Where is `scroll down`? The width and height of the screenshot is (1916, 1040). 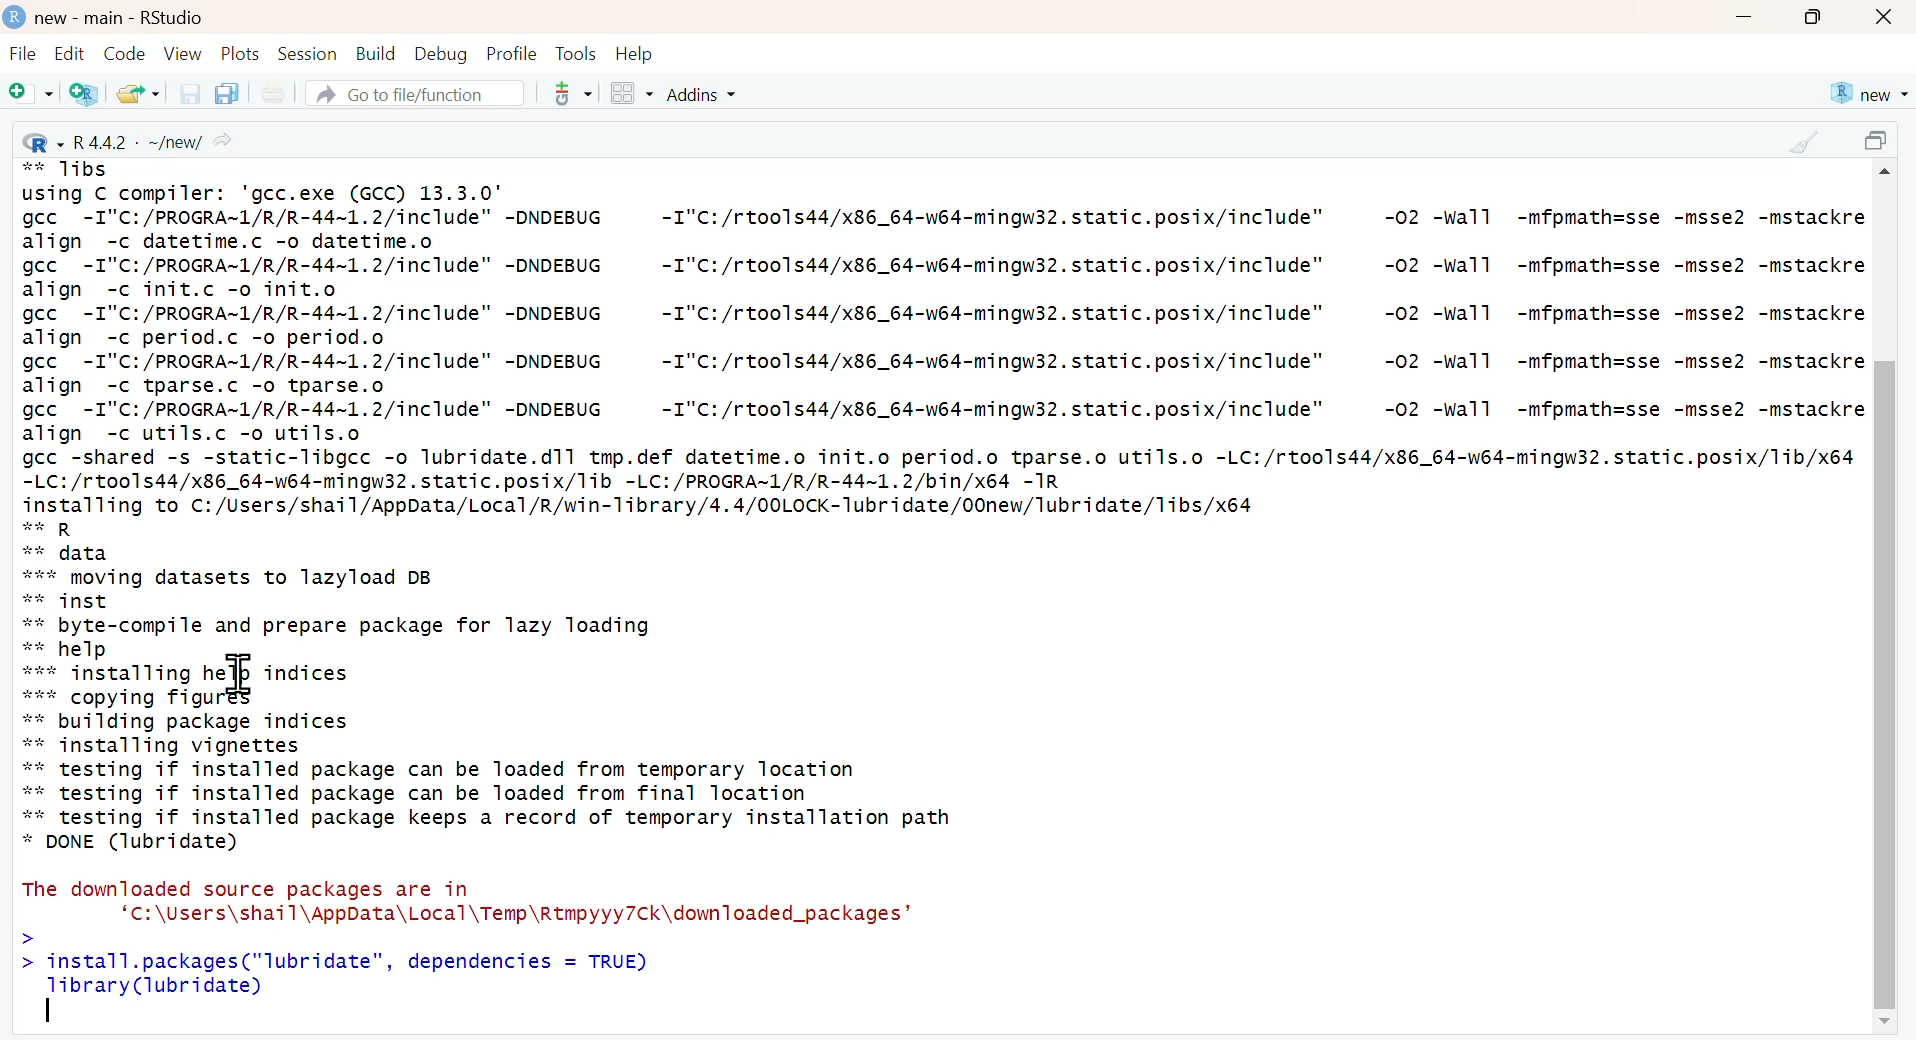 scroll down is located at coordinates (1882, 1023).